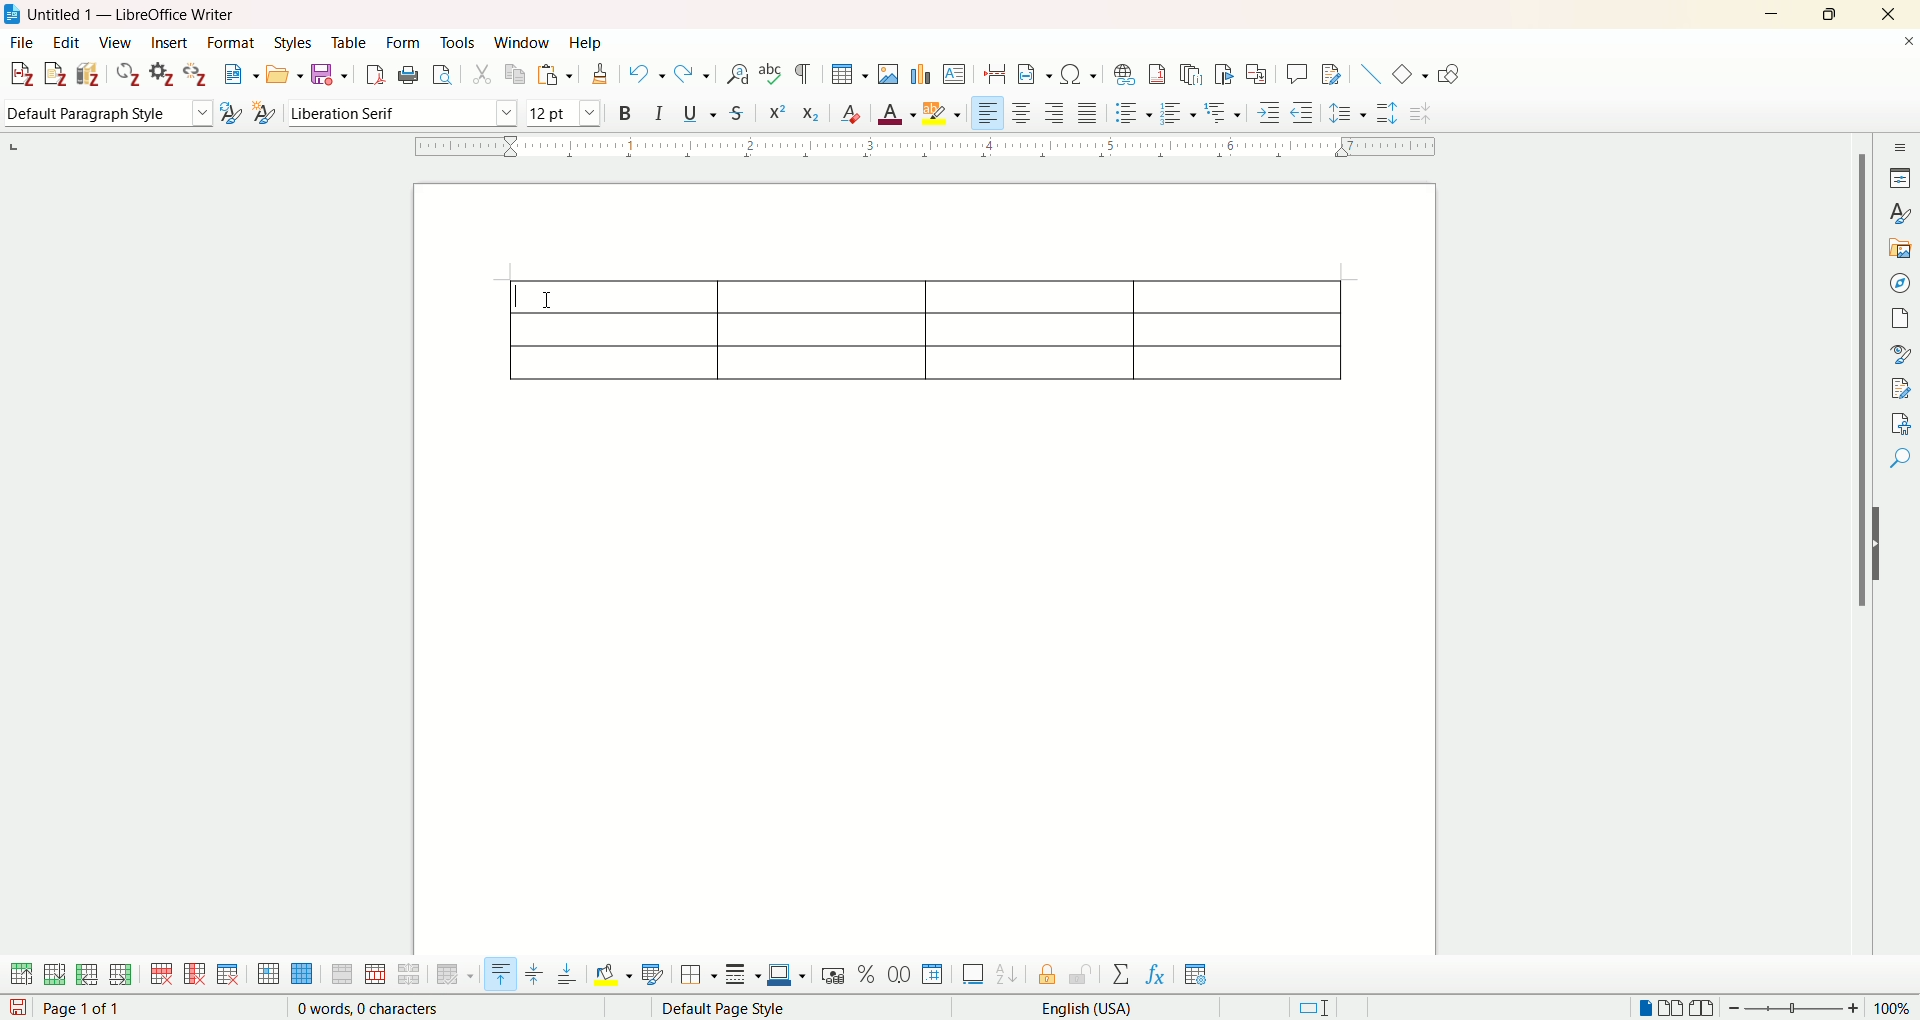 The width and height of the screenshot is (1920, 1020). I want to click on format, so click(230, 44).